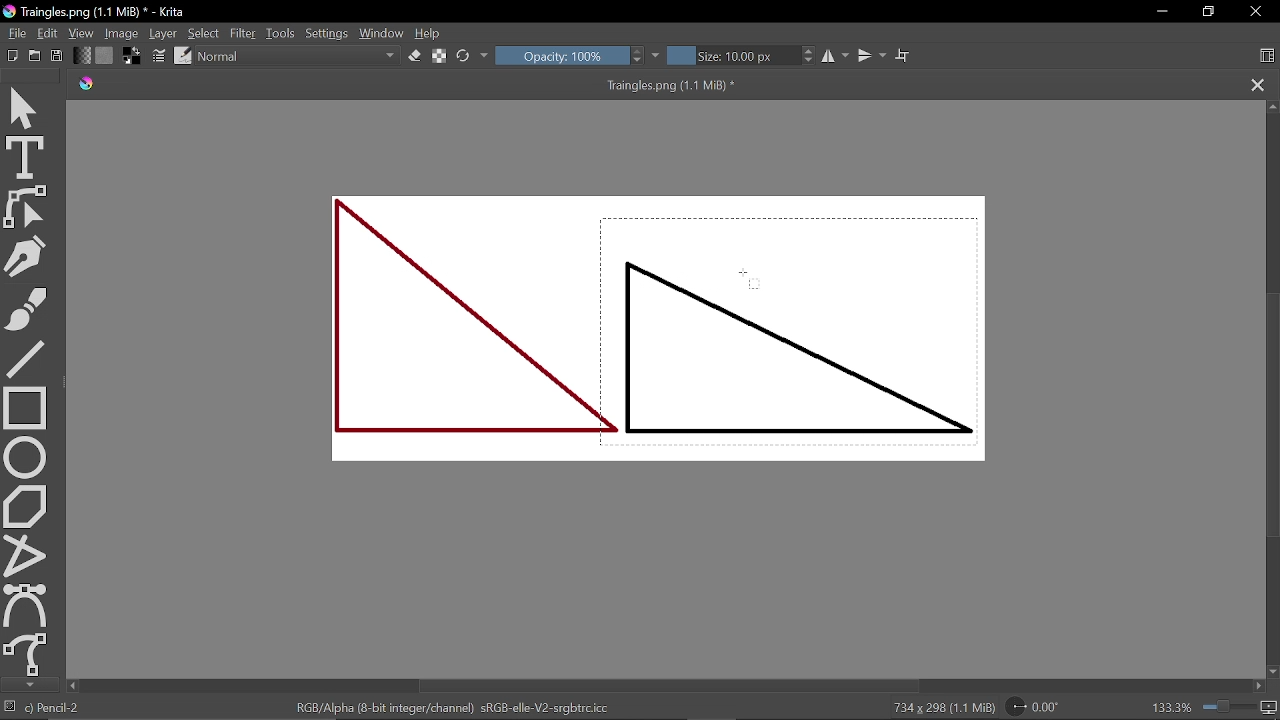  What do you see at coordinates (121, 34) in the screenshot?
I see `Image` at bounding box center [121, 34].